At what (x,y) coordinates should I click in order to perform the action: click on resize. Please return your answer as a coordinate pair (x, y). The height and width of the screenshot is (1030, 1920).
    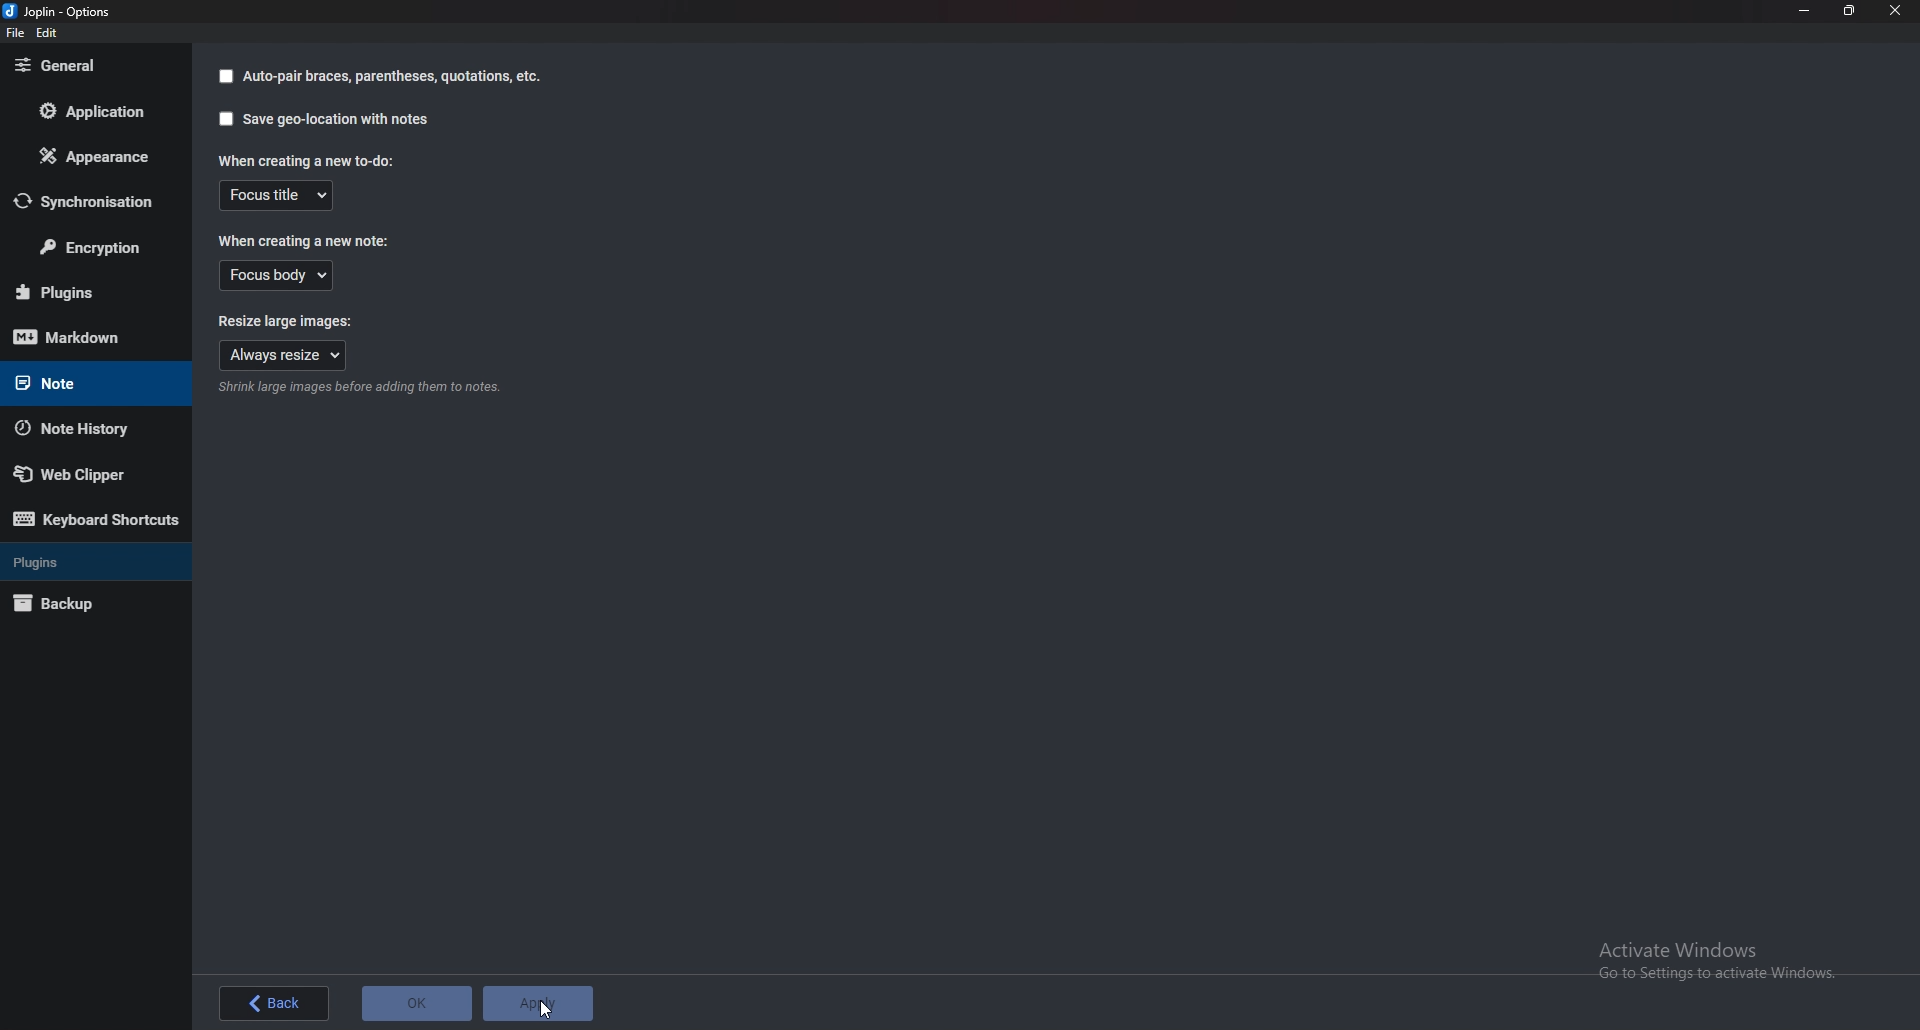
    Looking at the image, I should click on (1850, 10).